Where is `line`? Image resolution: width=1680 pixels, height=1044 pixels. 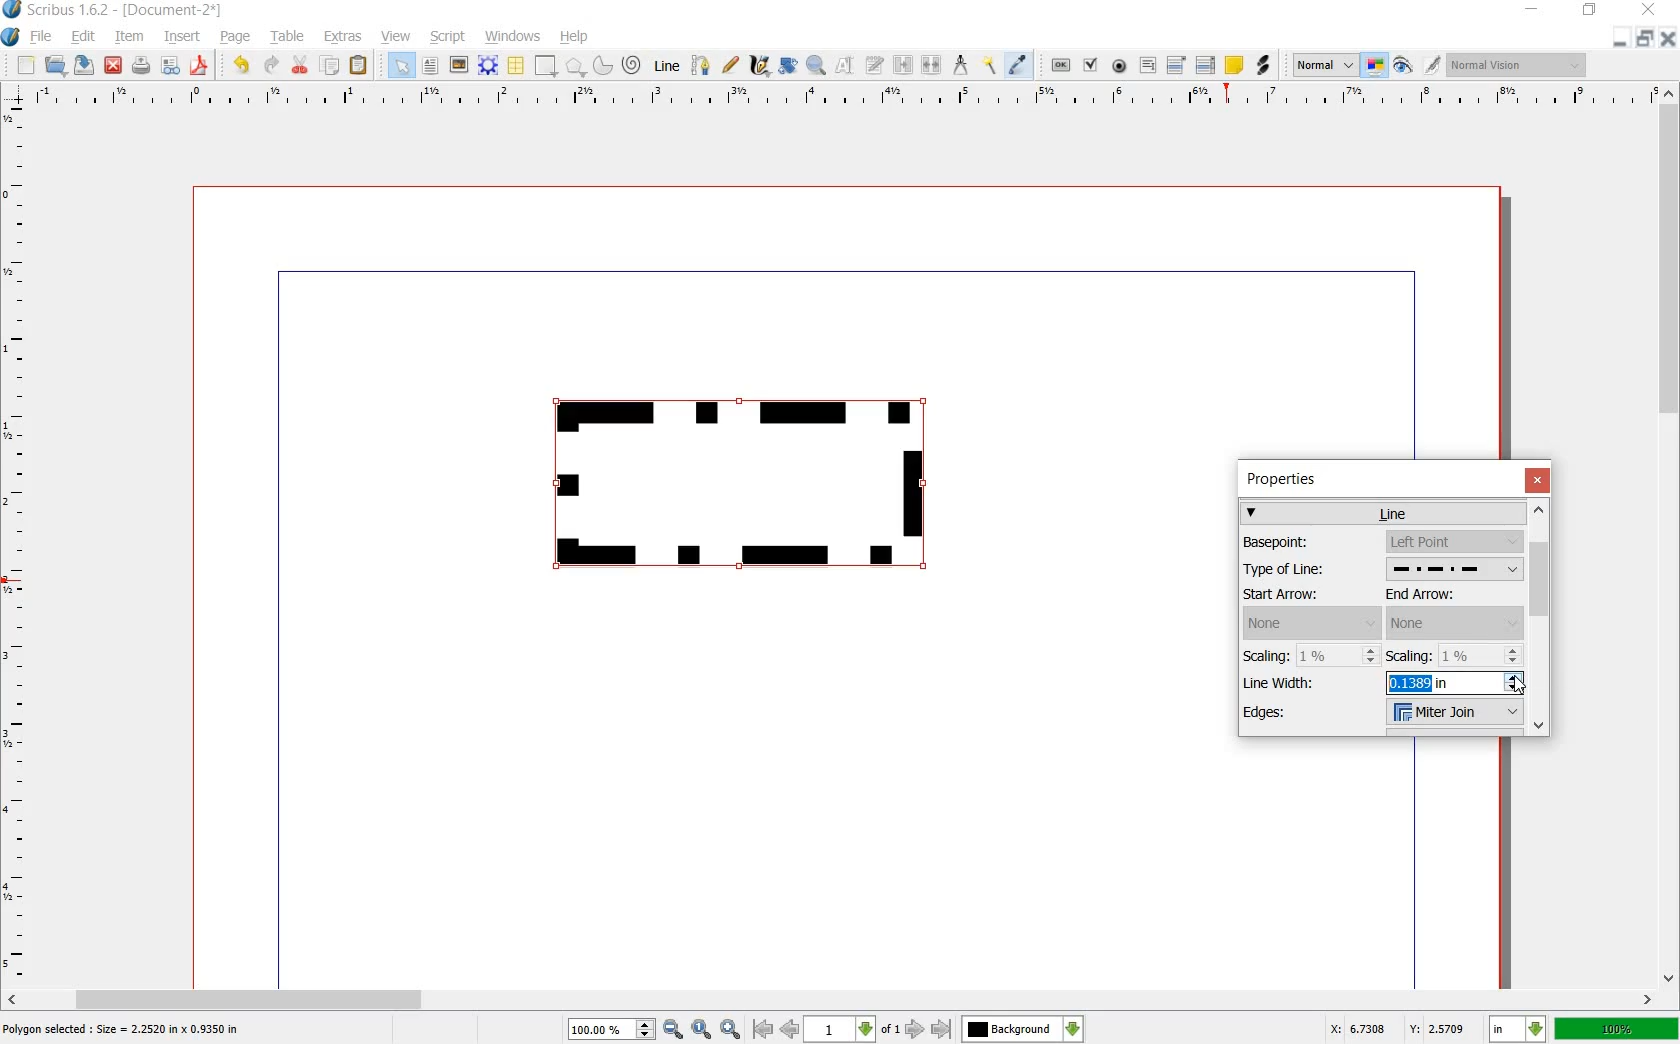 line is located at coordinates (1385, 512).